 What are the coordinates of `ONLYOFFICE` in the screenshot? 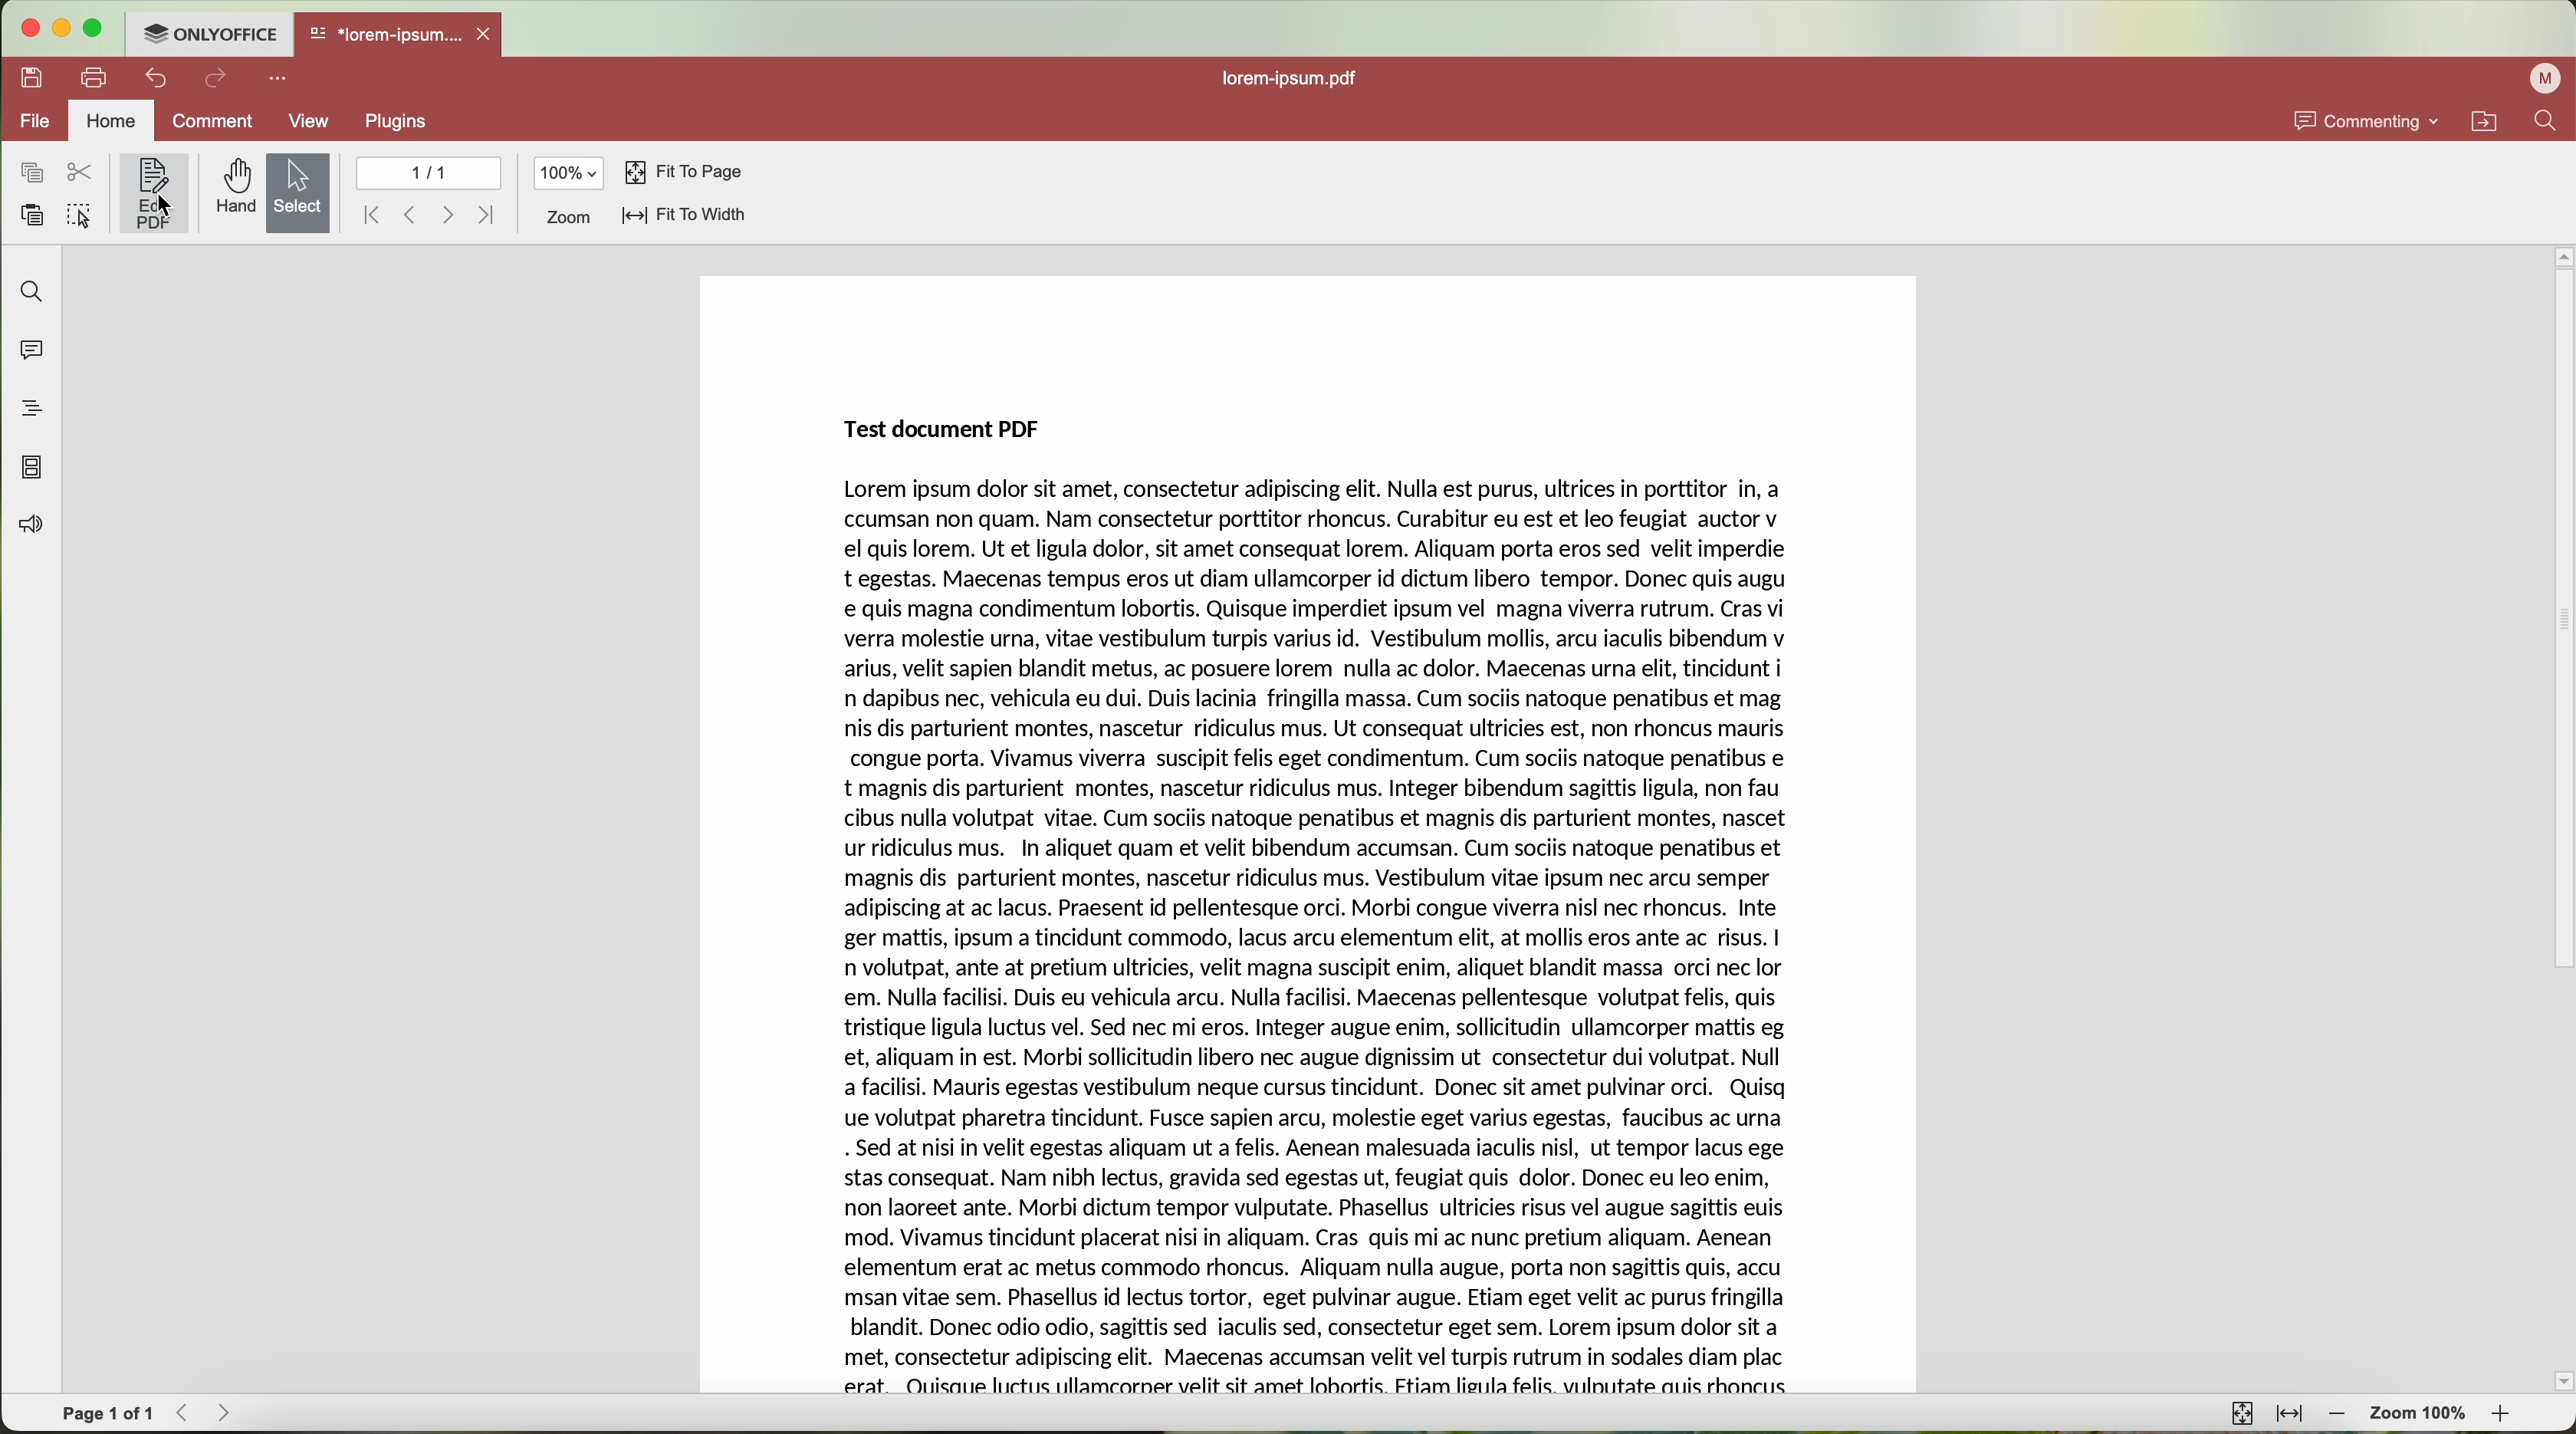 It's located at (208, 31).